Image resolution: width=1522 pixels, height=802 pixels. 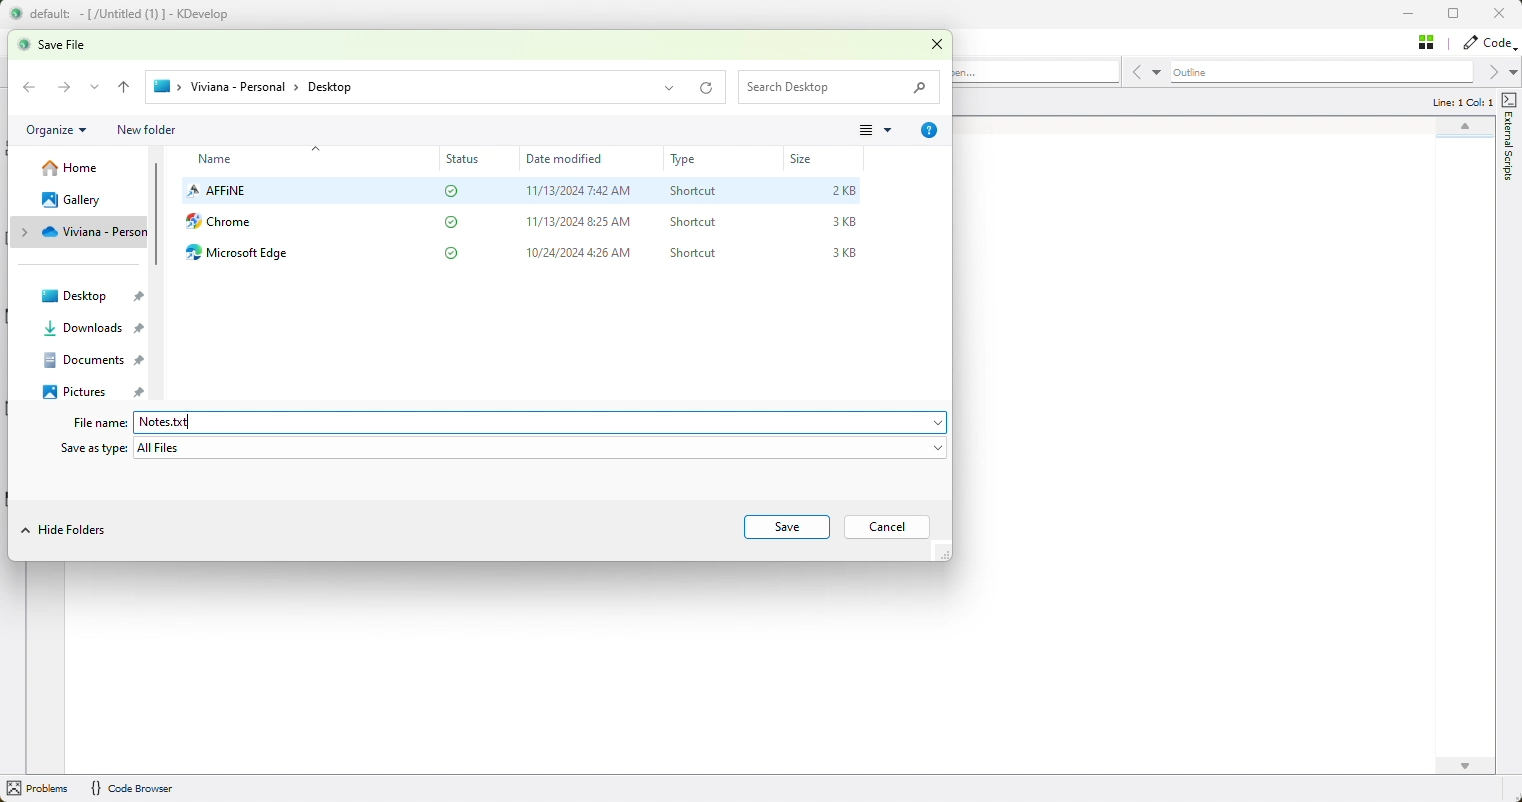 I want to click on home, so click(x=72, y=167).